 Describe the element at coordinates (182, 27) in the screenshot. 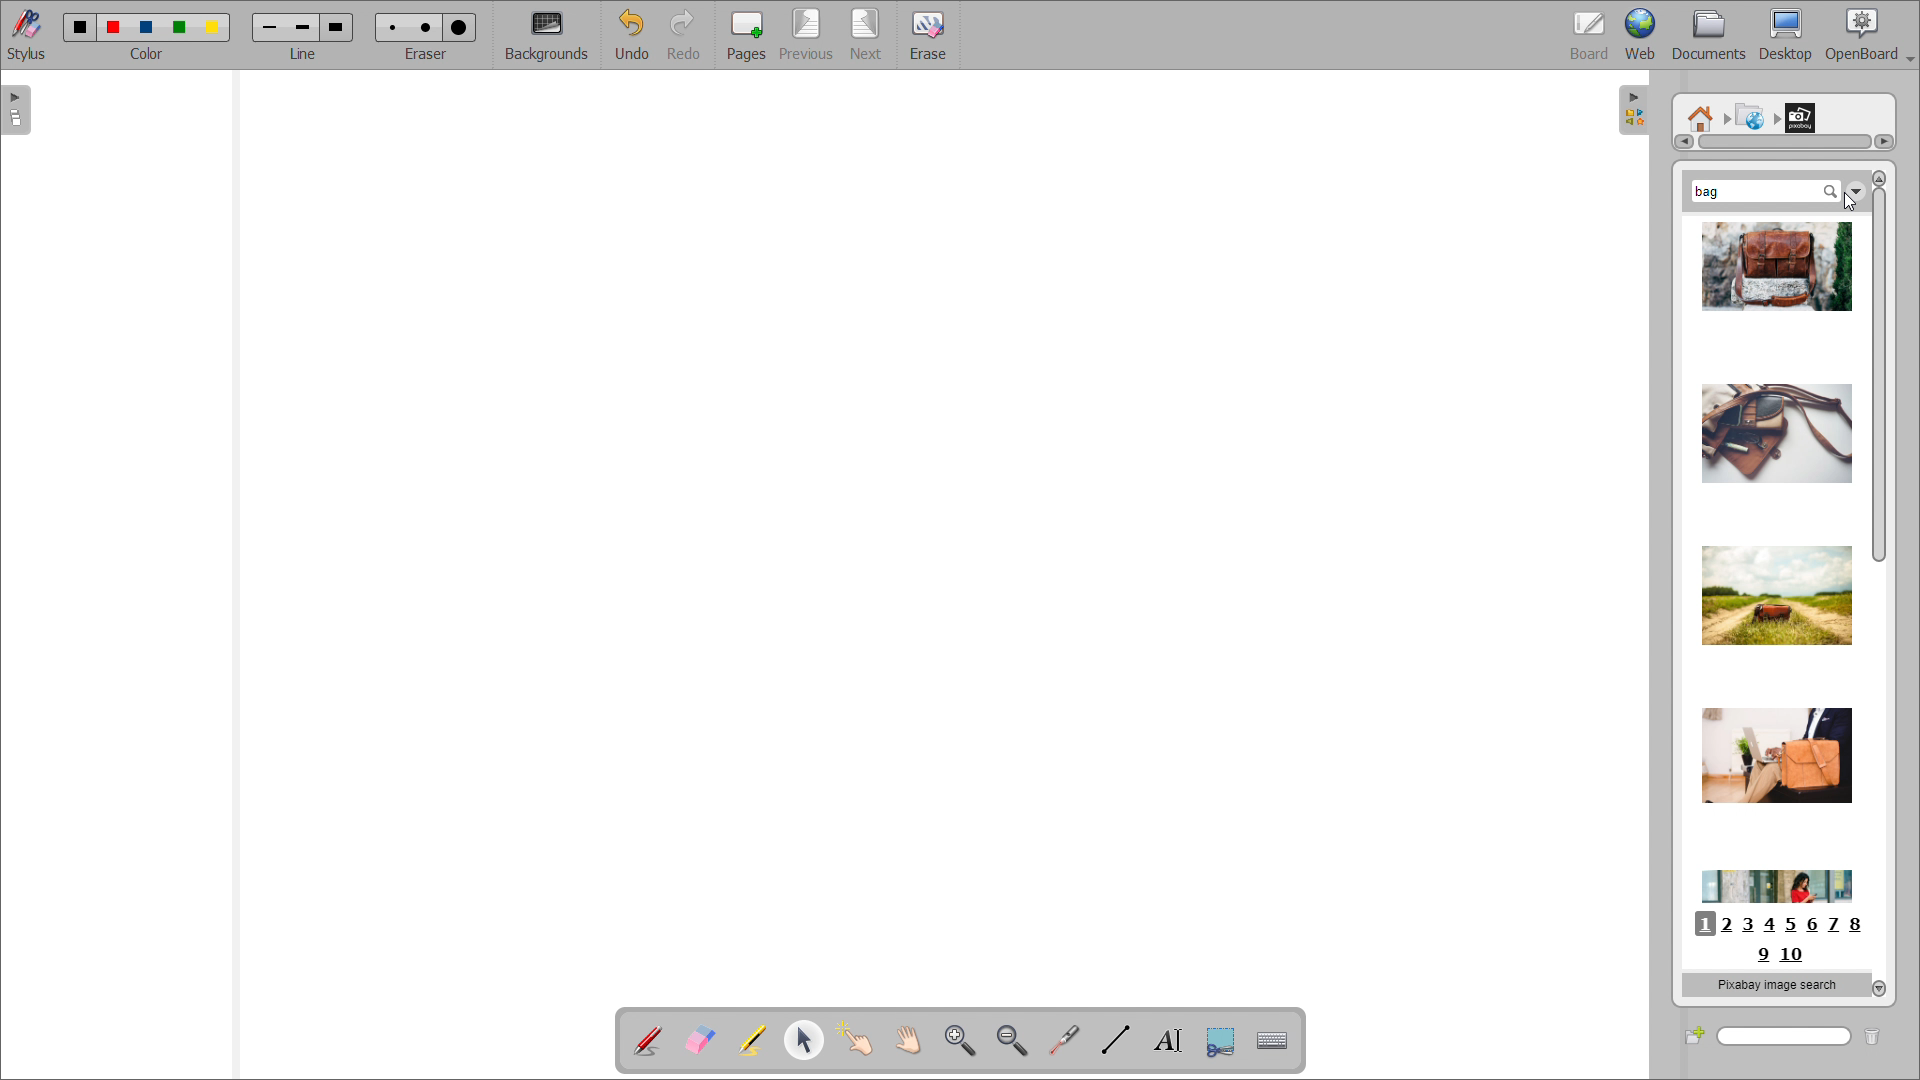

I see `Color 4` at that location.